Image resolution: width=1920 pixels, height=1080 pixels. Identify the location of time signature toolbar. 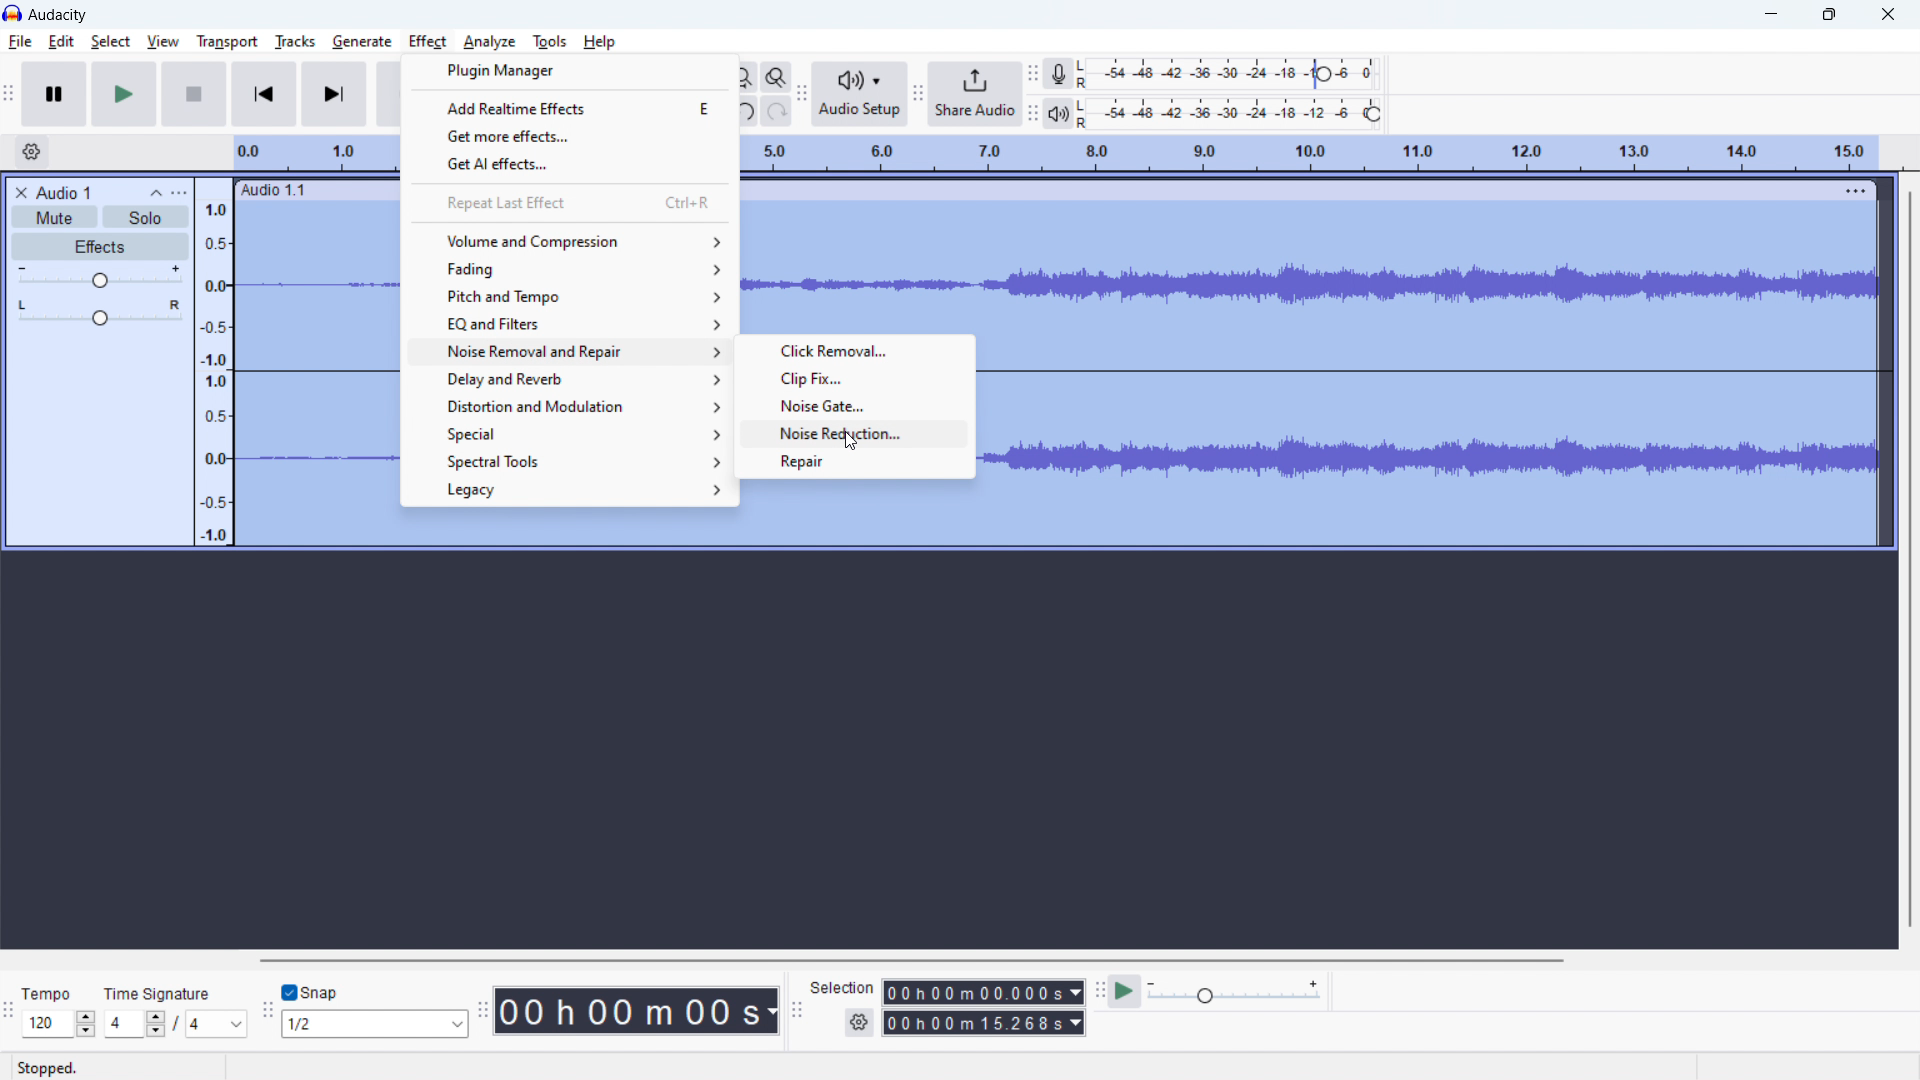
(10, 1010).